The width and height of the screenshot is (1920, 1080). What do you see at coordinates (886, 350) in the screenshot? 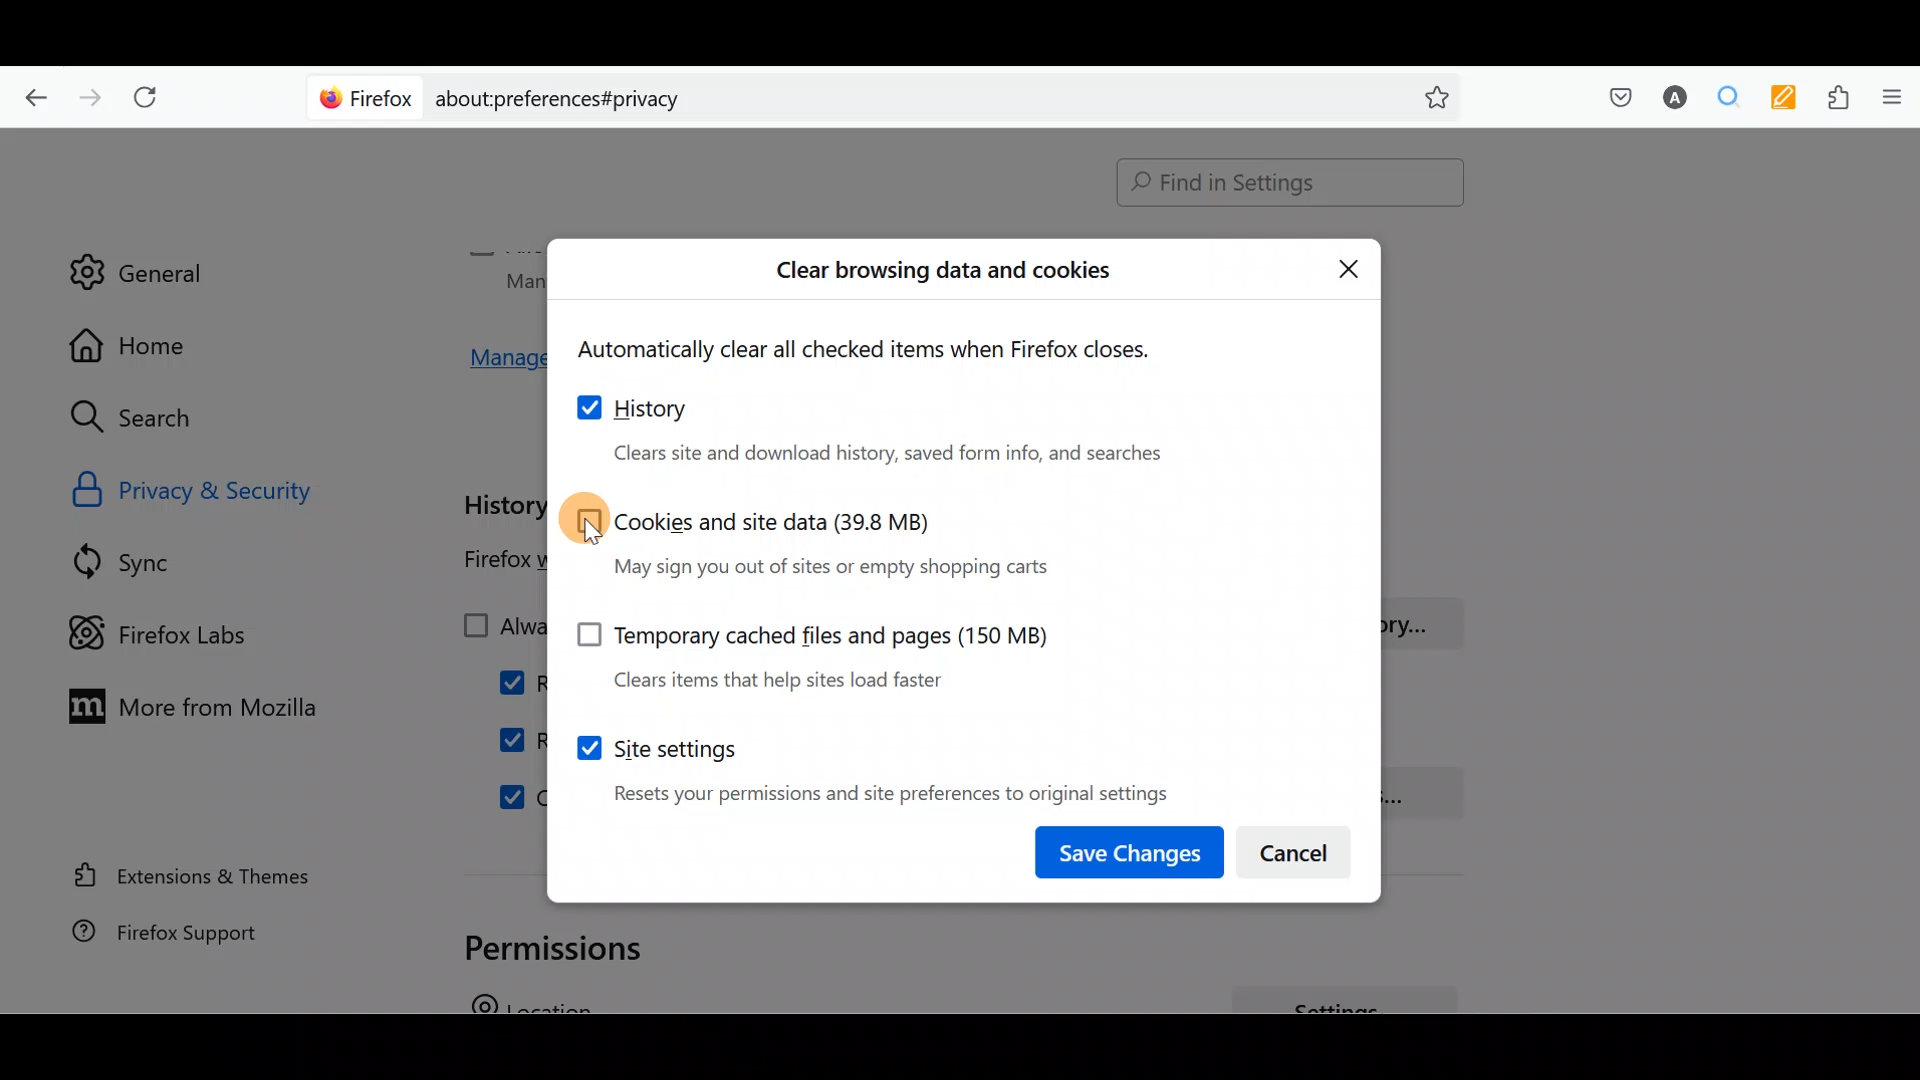
I see `Automatically clear all checked items when Firefox closes` at bounding box center [886, 350].